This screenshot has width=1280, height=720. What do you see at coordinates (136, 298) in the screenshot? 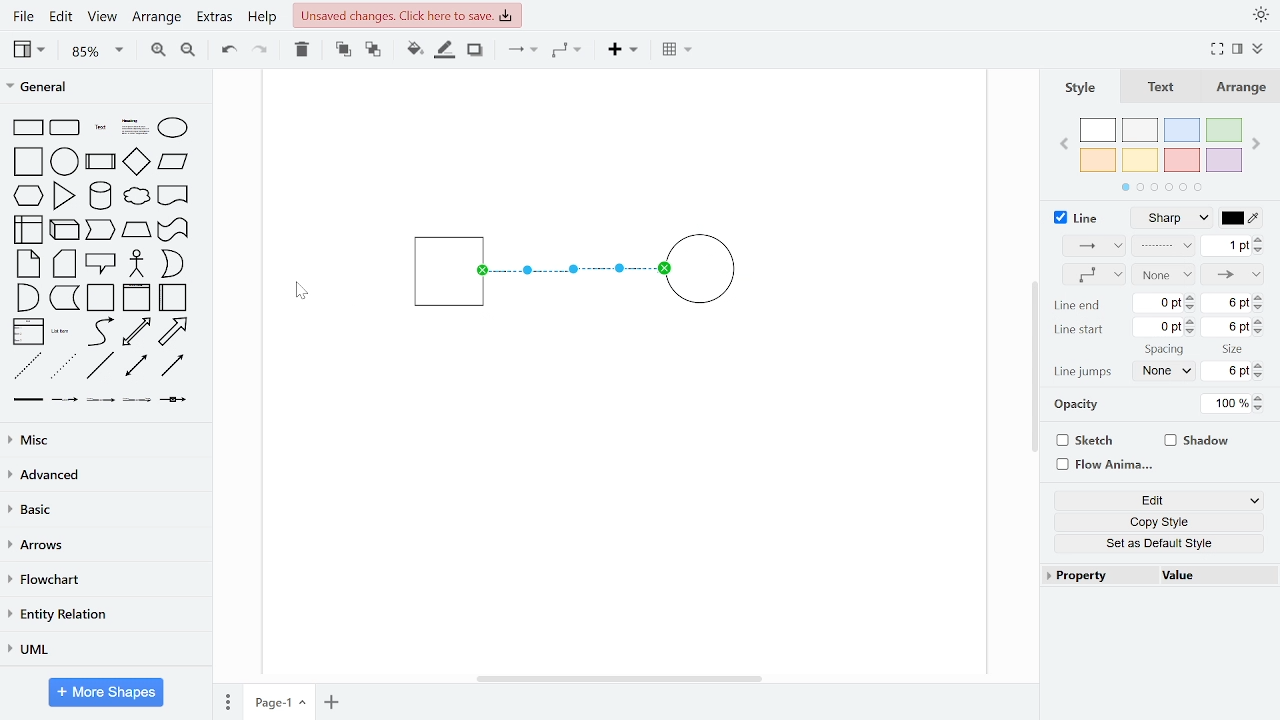
I see `vertical container` at bounding box center [136, 298].